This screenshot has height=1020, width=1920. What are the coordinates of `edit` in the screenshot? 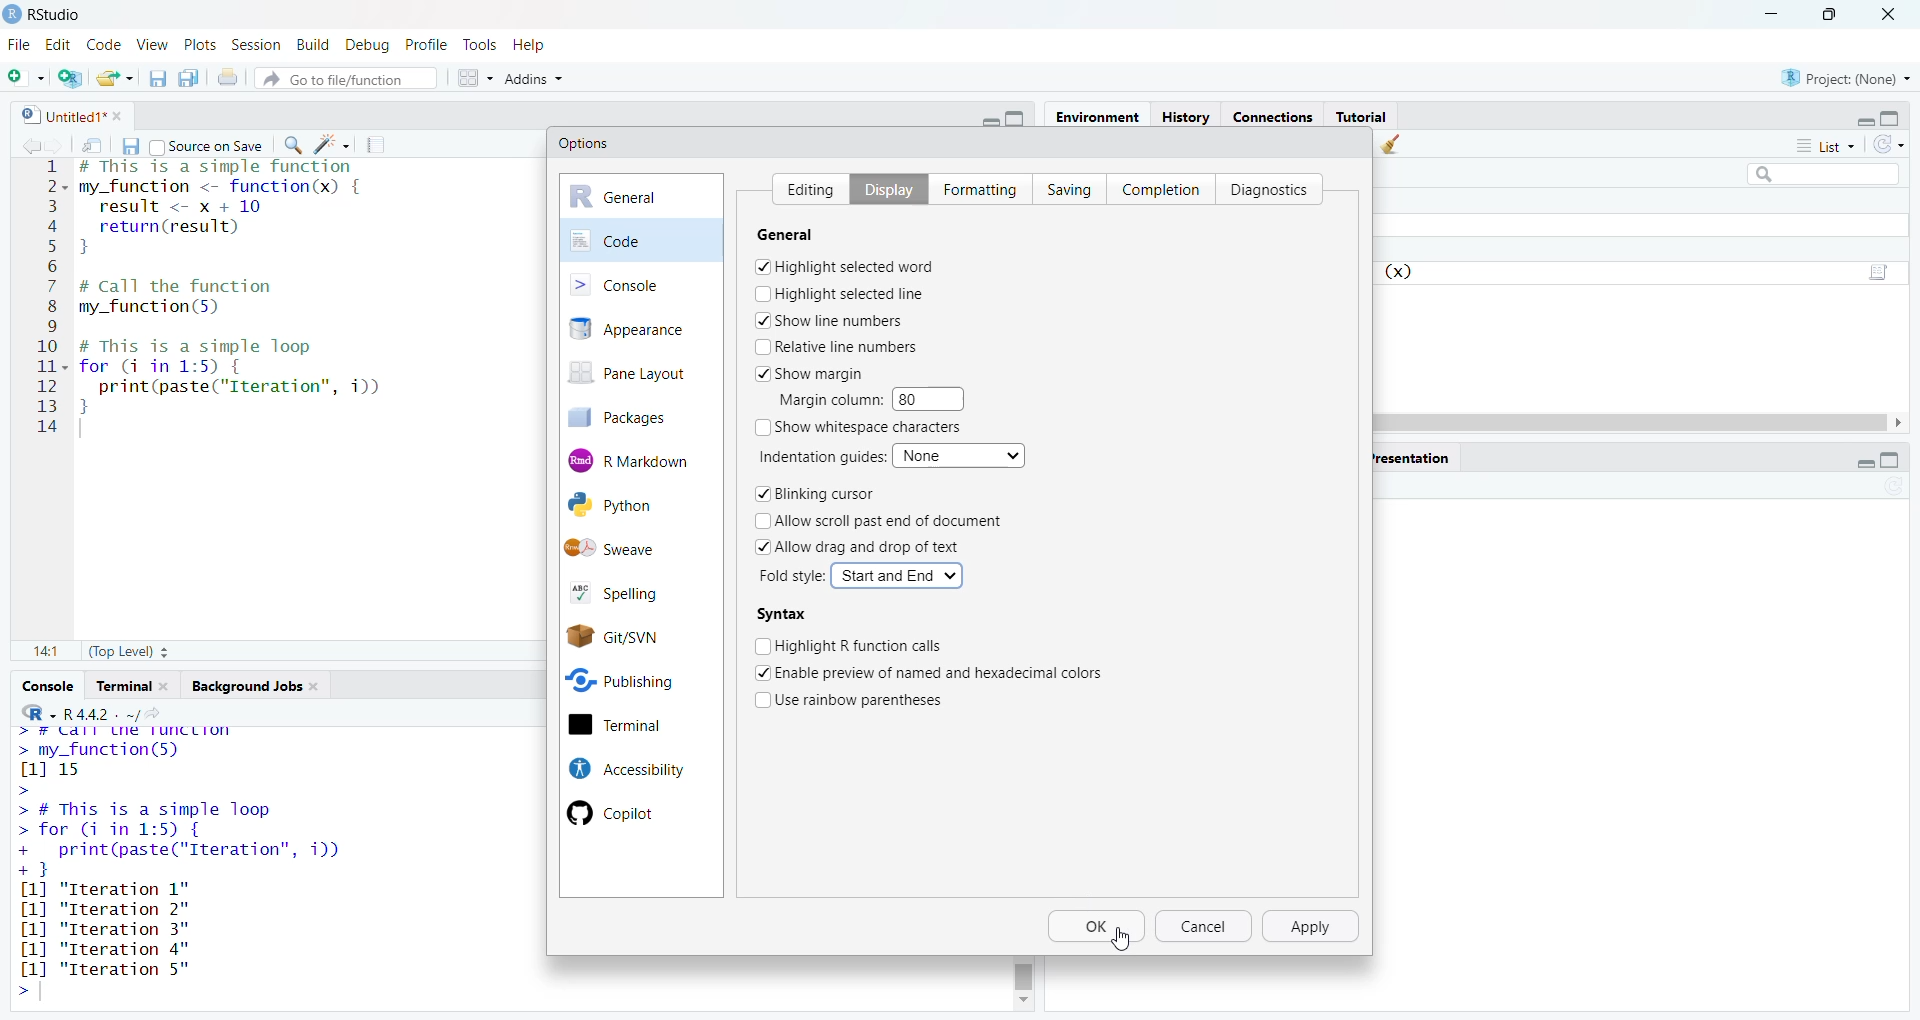 It's located at (59, 44).